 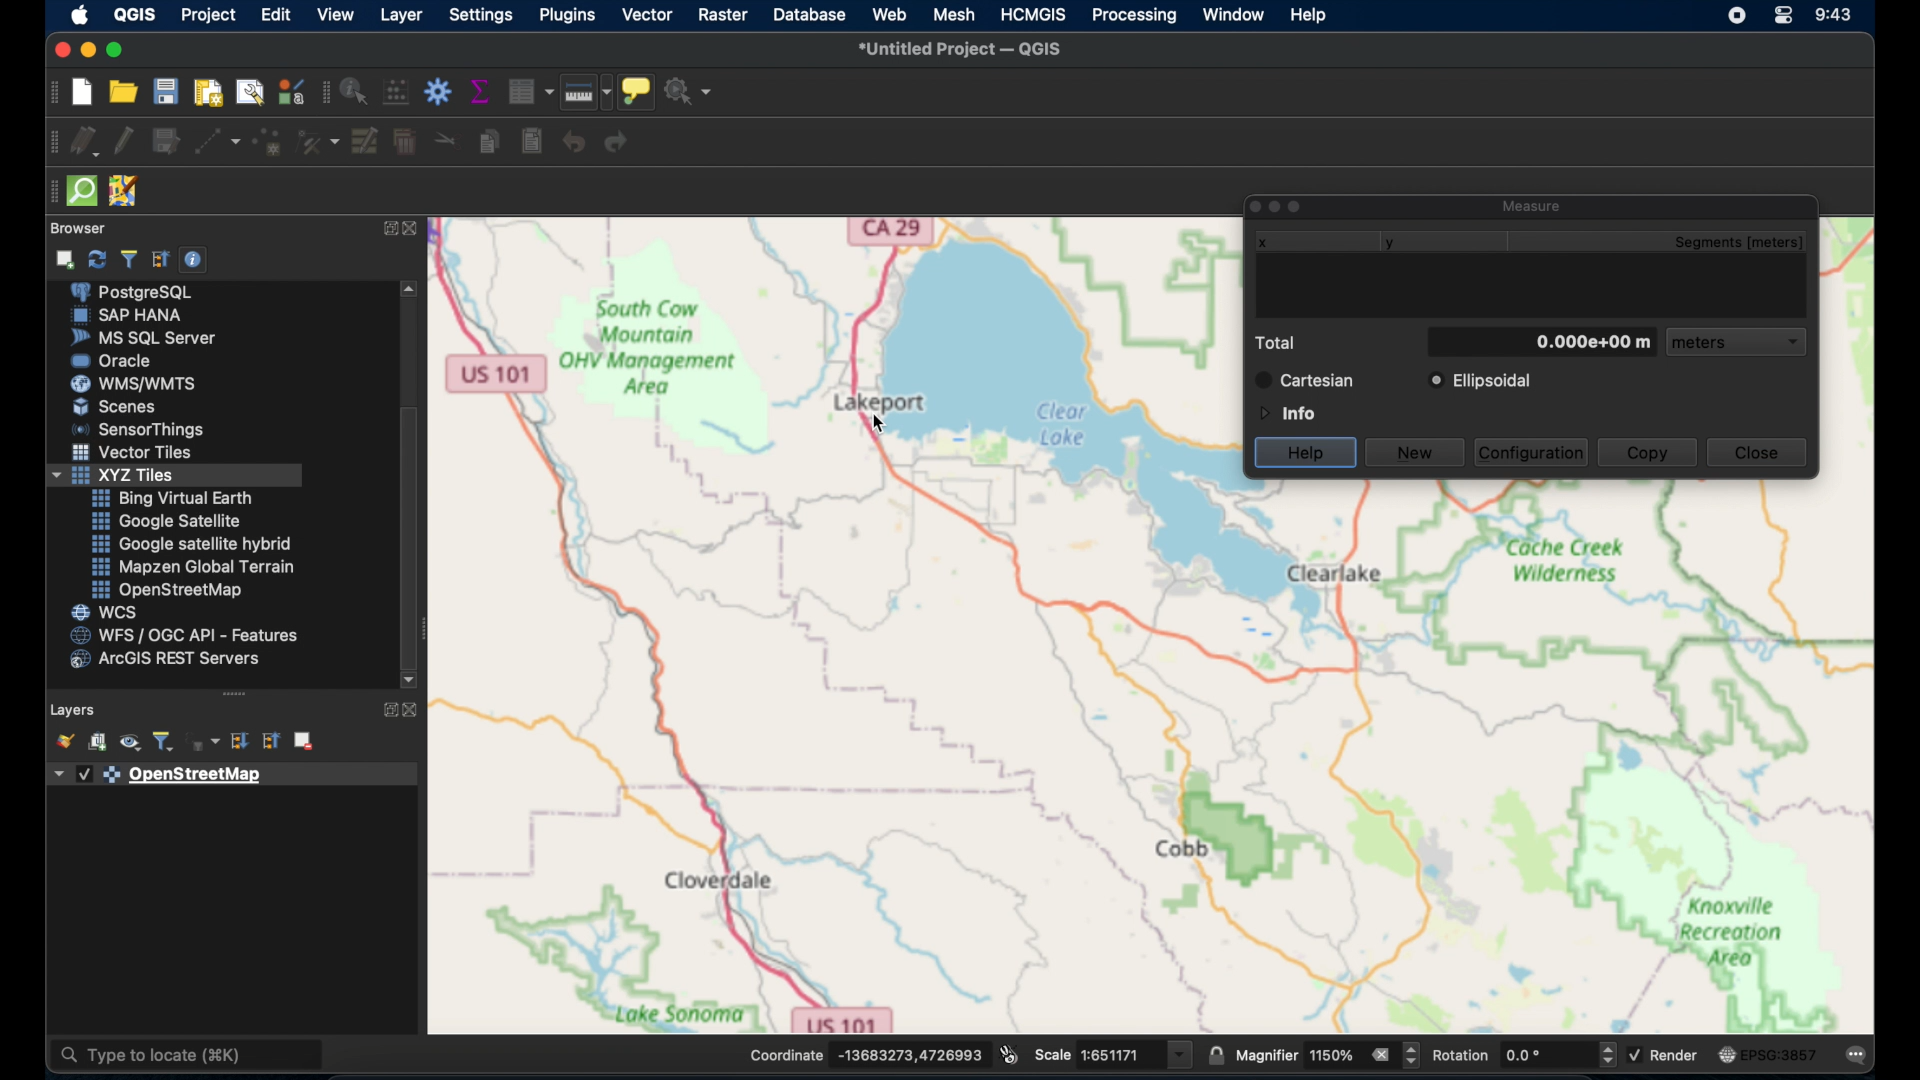 I want to click on lock scale, so click(x=1214, y=1056).